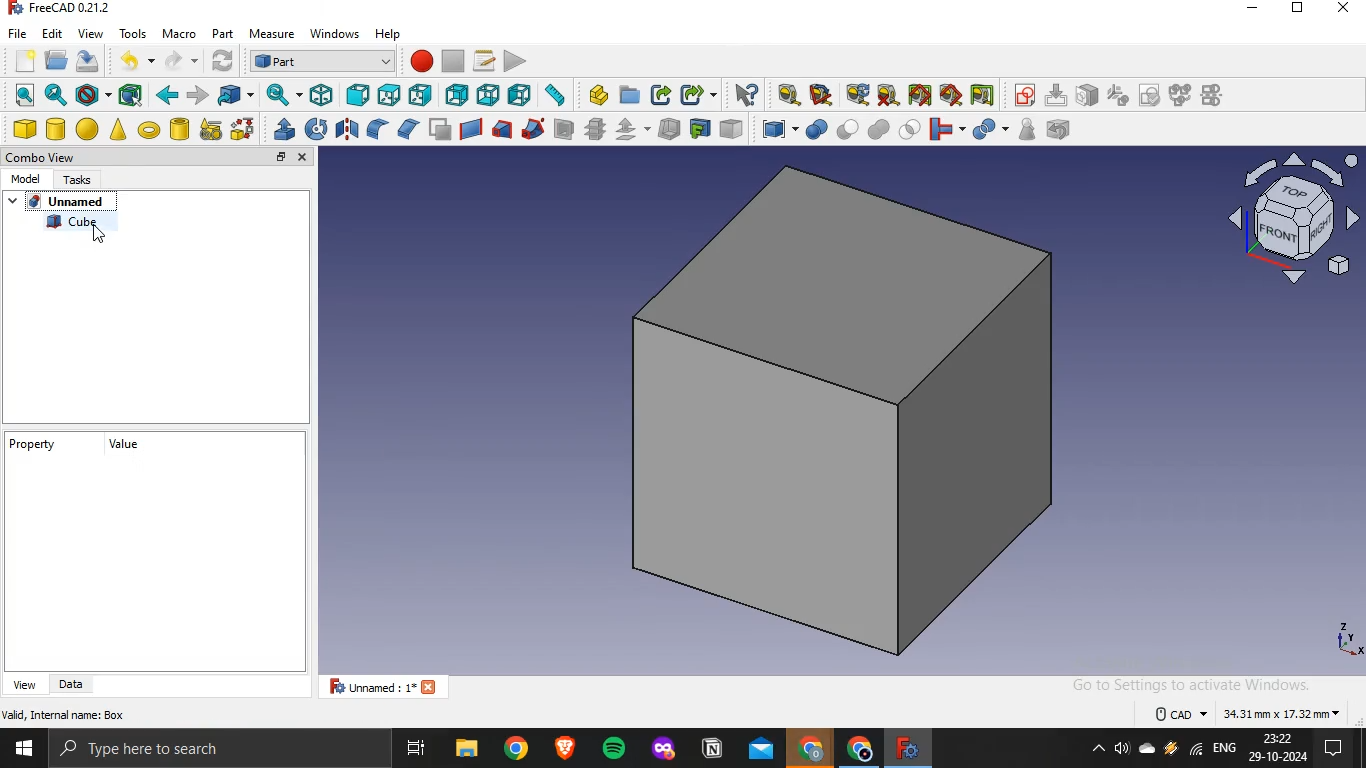 The height and width of the screenshot is (768, 1366). What do you see at coordinates (407, 128) in the screenshot?
I see `chamfer` at bounding box center [407, 128].